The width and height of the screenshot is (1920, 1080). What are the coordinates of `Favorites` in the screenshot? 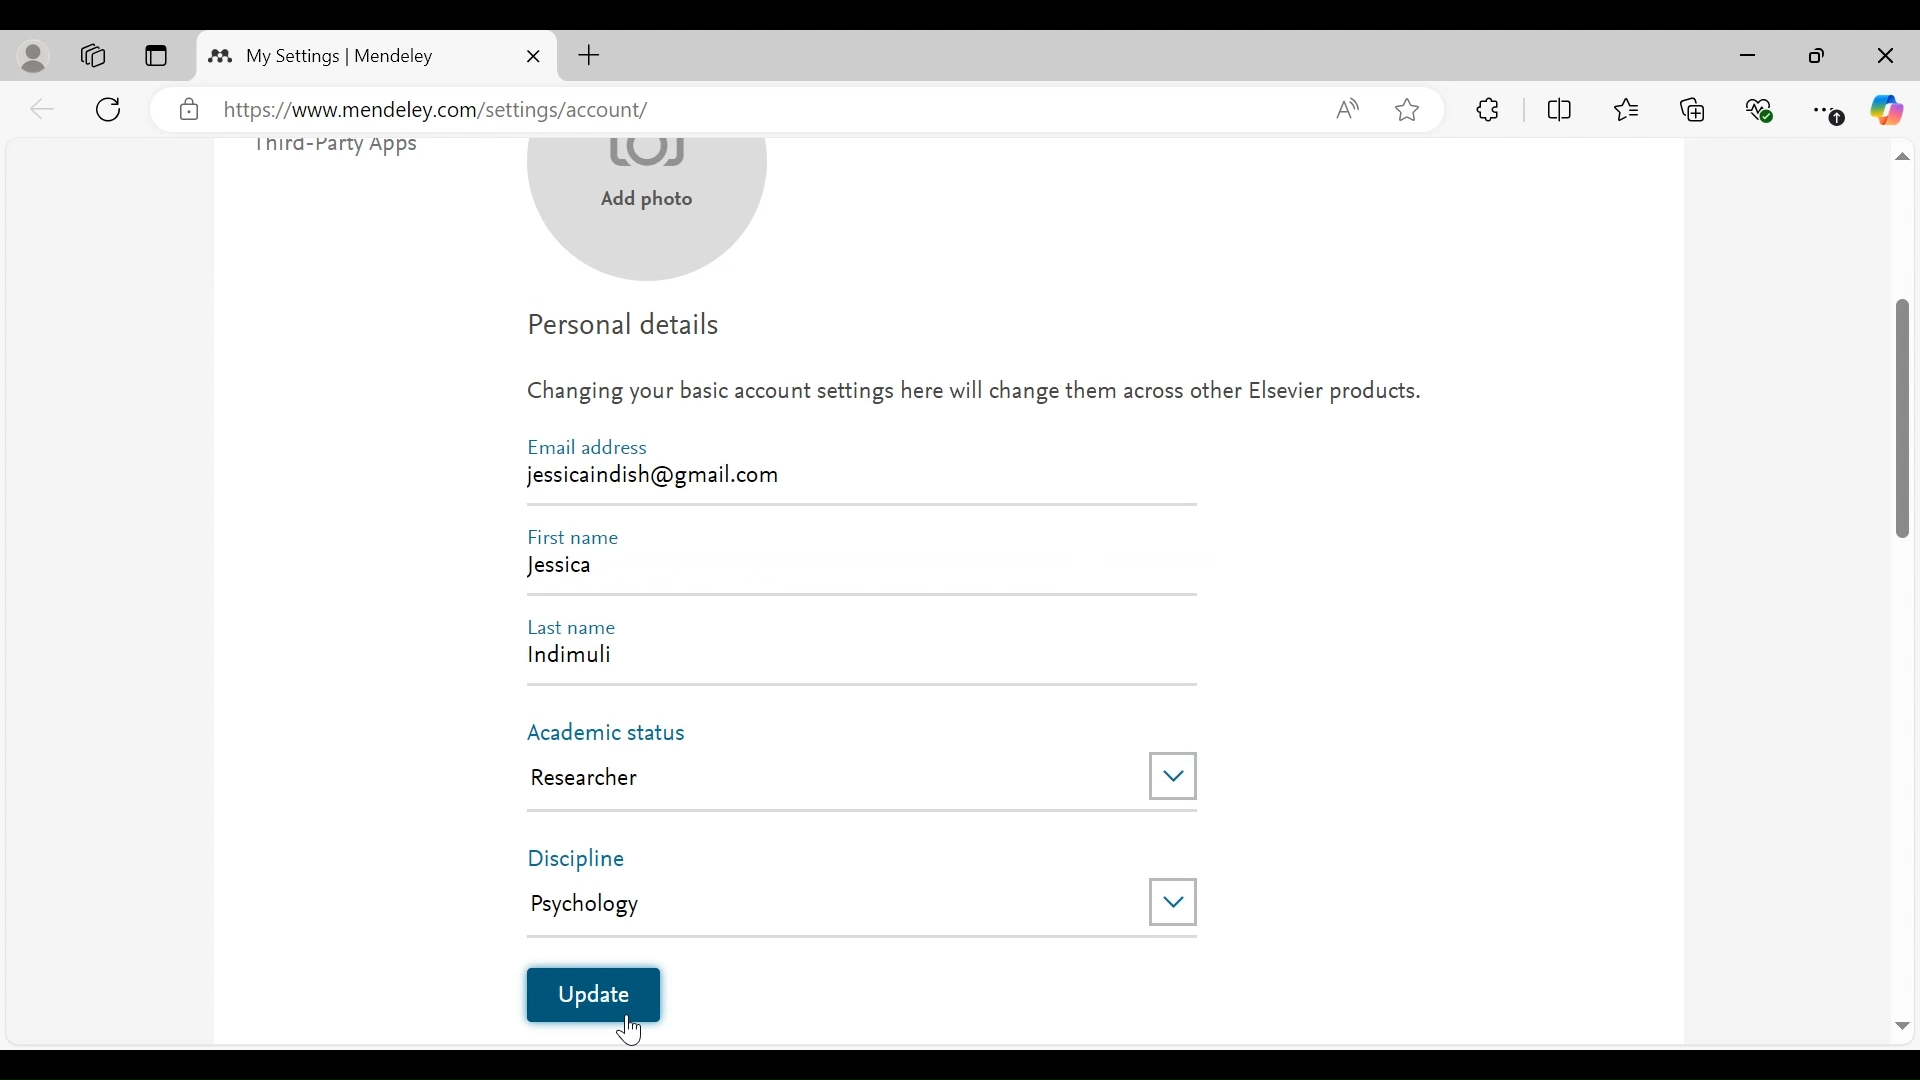 It's located at (1625, 107).